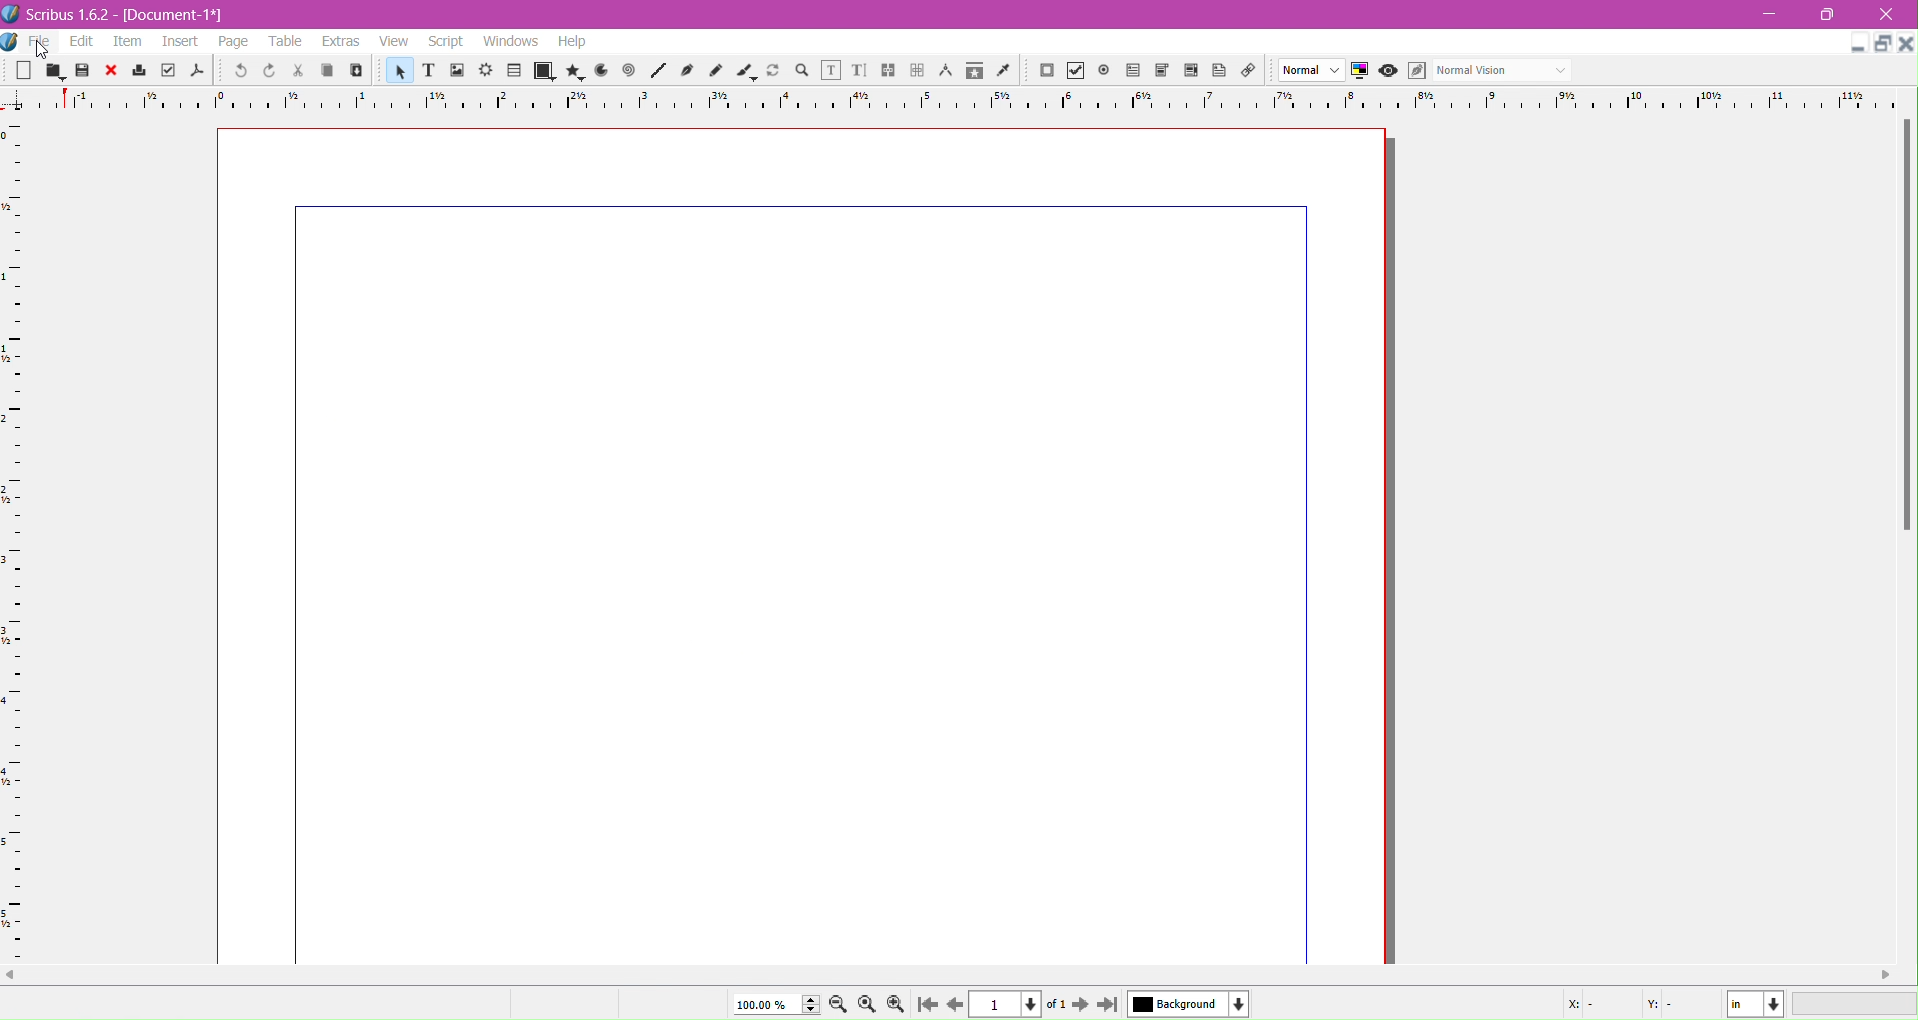 Image resolution: width=1918 pixels, height=1020 pixels. What do you see at coordinates (888, 71) in the screenshot?
I see `link text frames` at bounding box center [888, 71].